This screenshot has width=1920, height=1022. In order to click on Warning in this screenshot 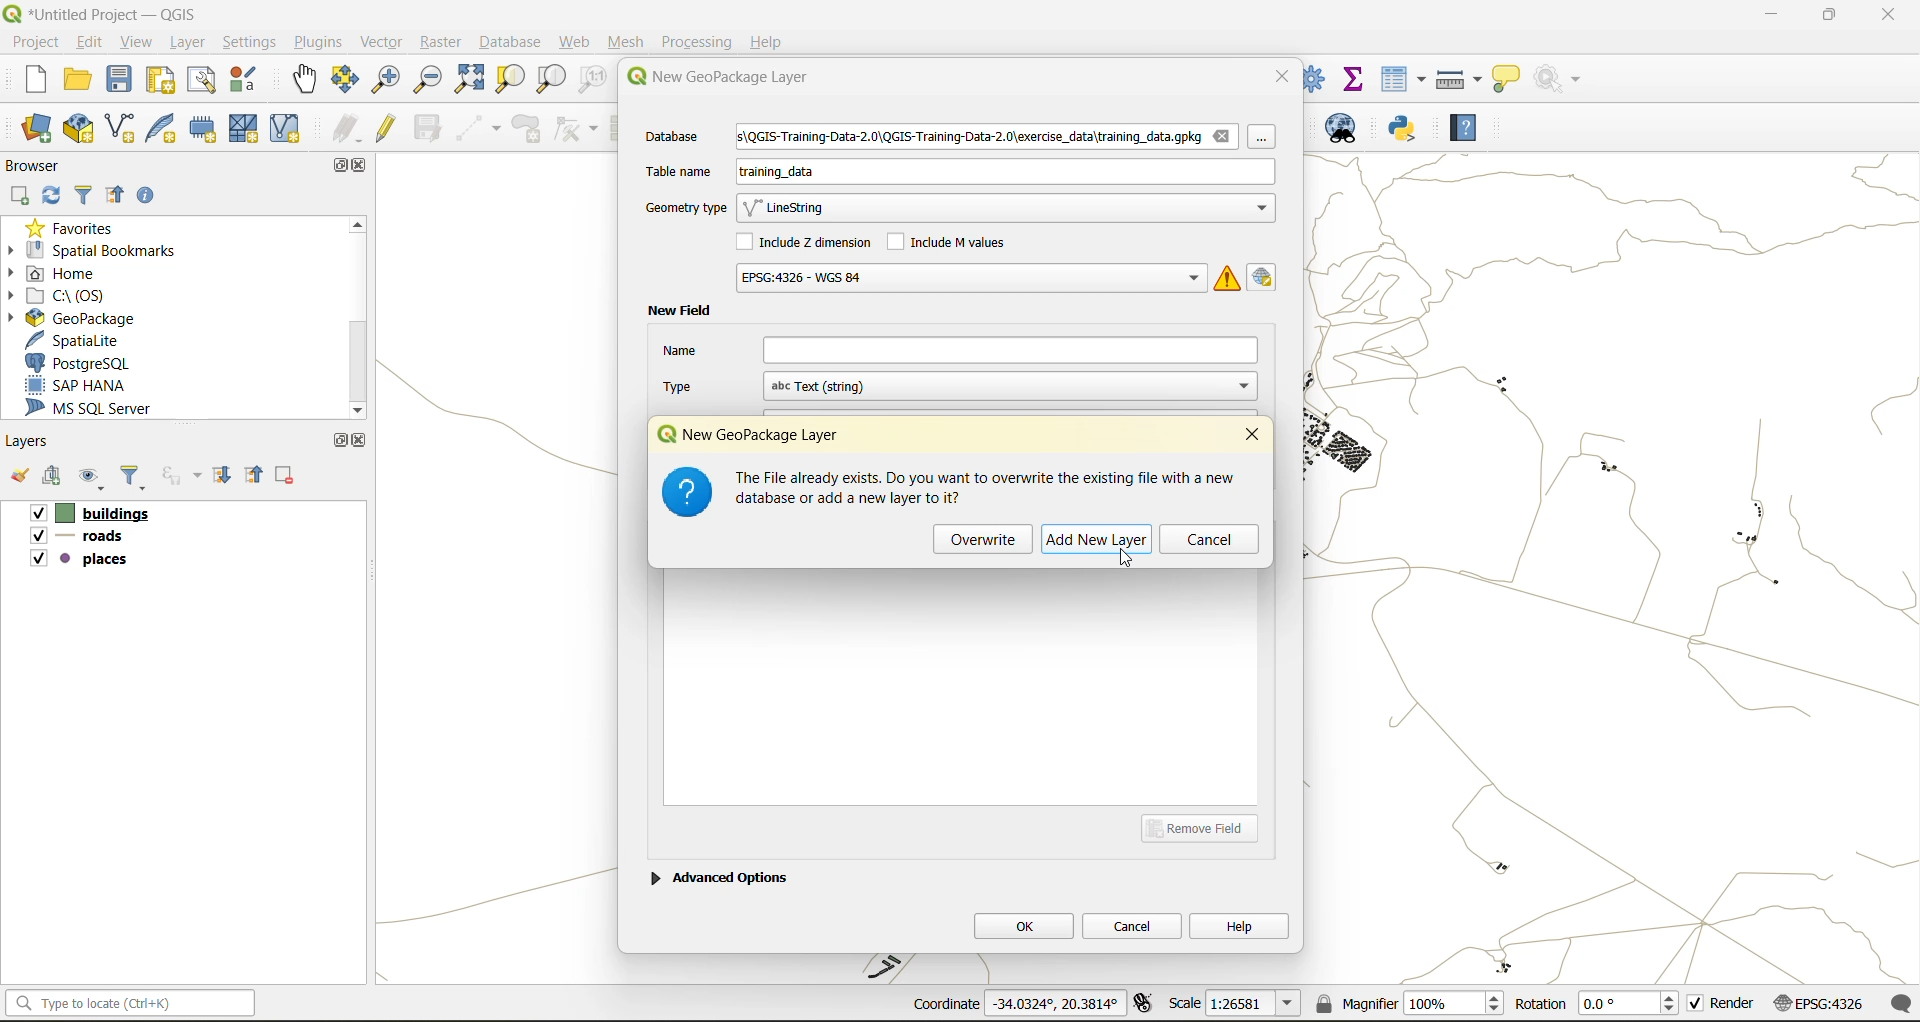, I will do `click(1228, 277)`.